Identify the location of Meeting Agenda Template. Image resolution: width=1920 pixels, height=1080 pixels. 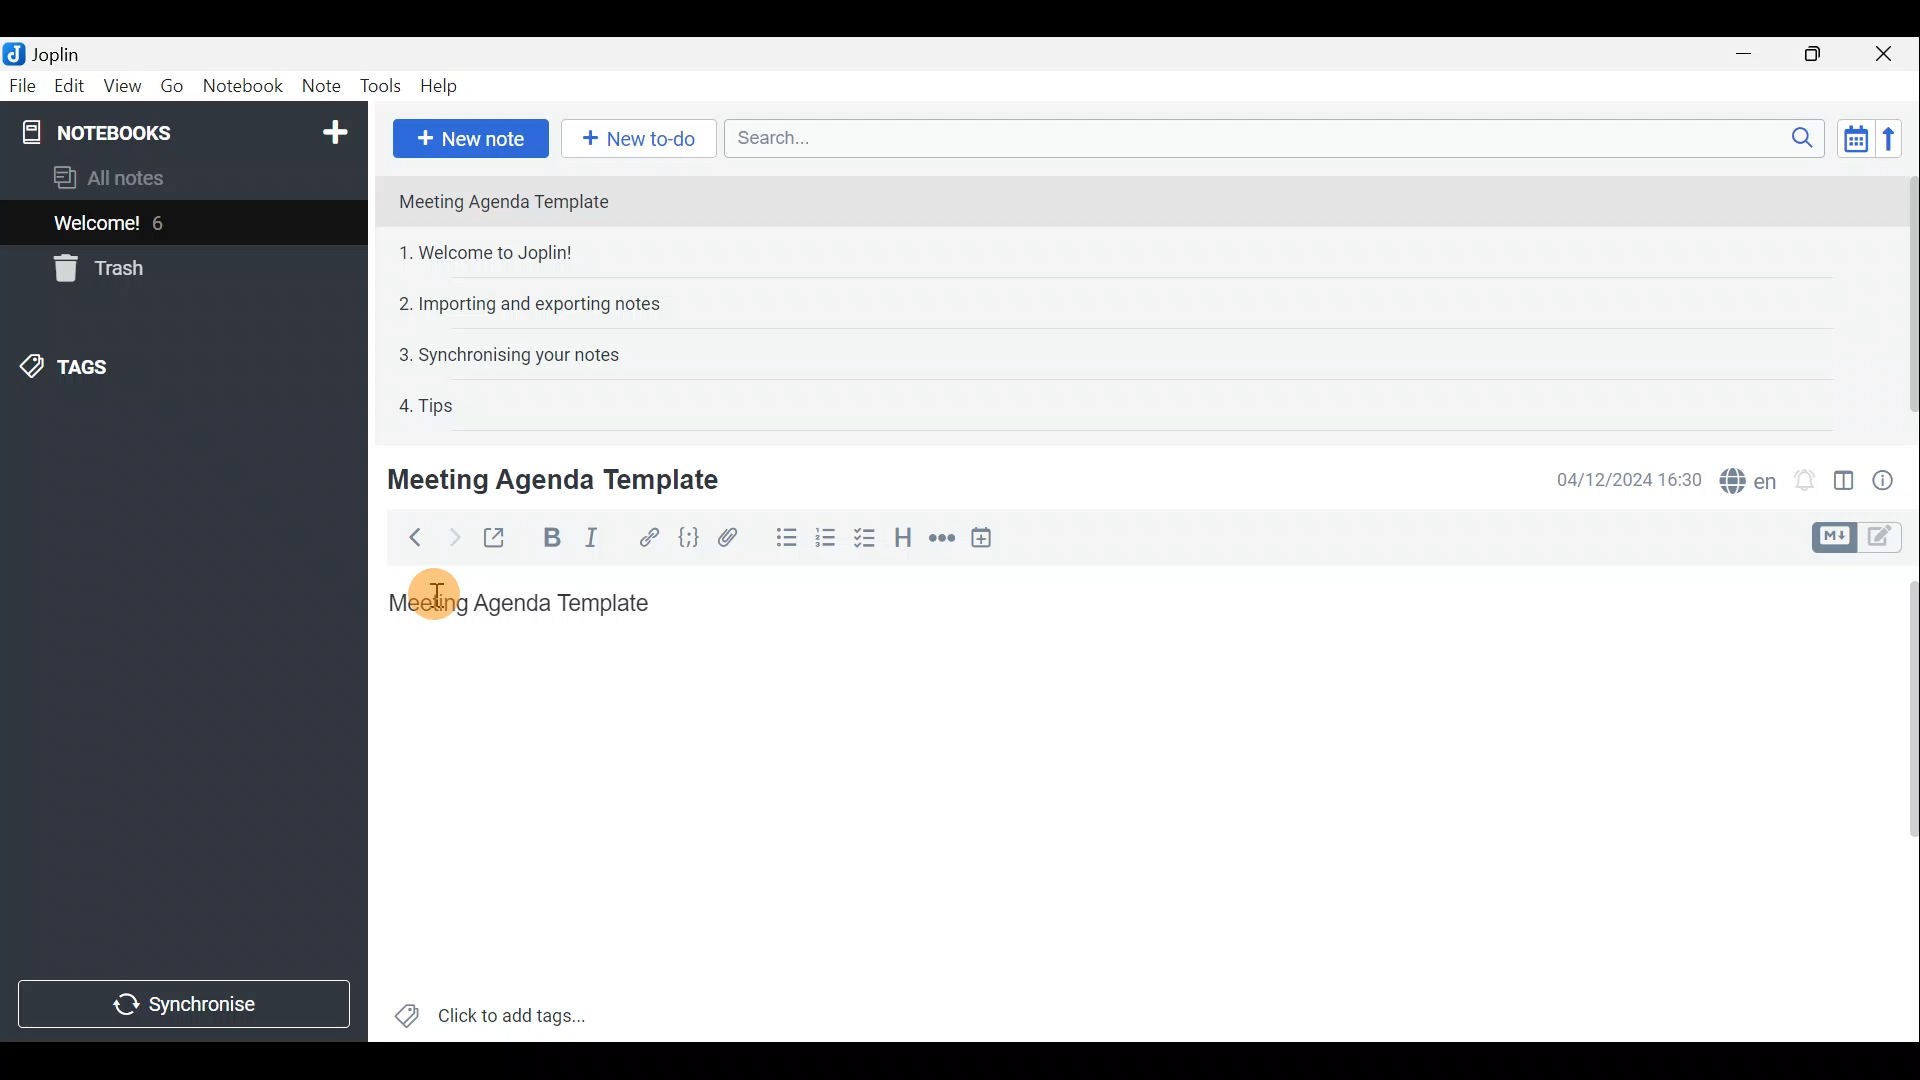
(557, 479).